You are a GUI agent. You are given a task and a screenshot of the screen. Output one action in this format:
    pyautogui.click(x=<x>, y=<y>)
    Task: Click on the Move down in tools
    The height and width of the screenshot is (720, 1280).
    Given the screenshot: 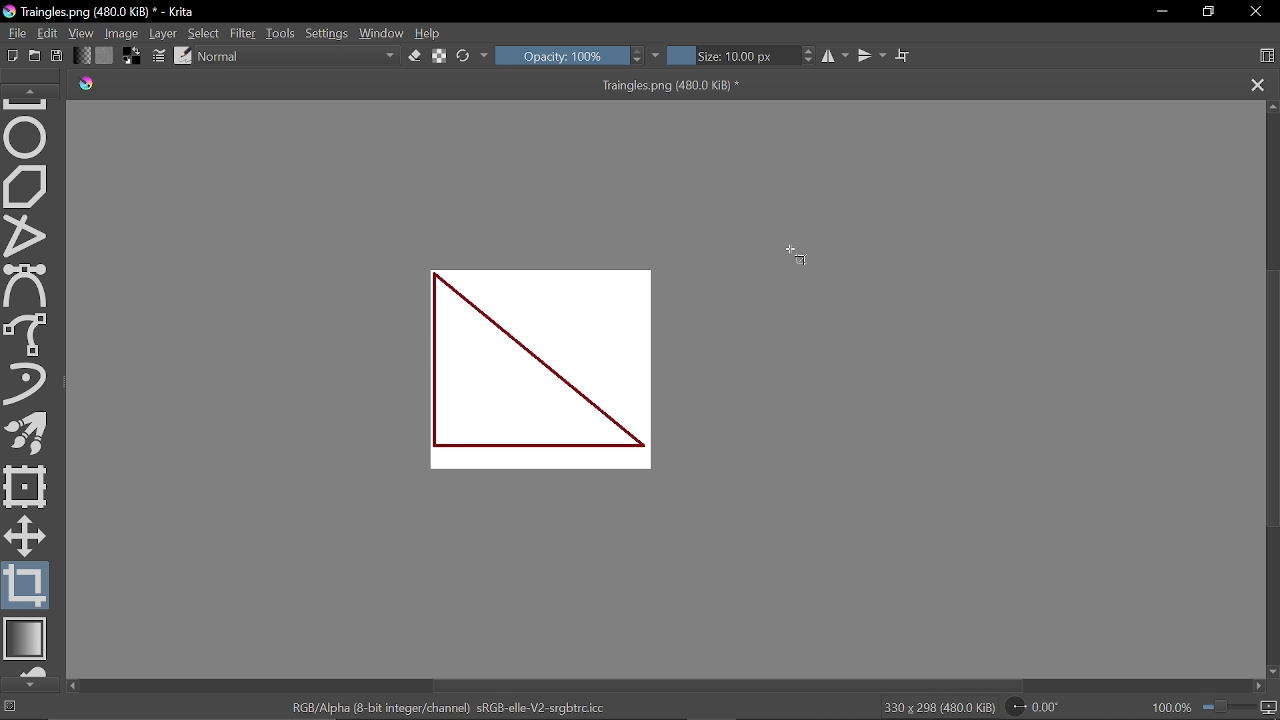 What is the action you would take?
    pyautogui.click(x=29, y=685)
    